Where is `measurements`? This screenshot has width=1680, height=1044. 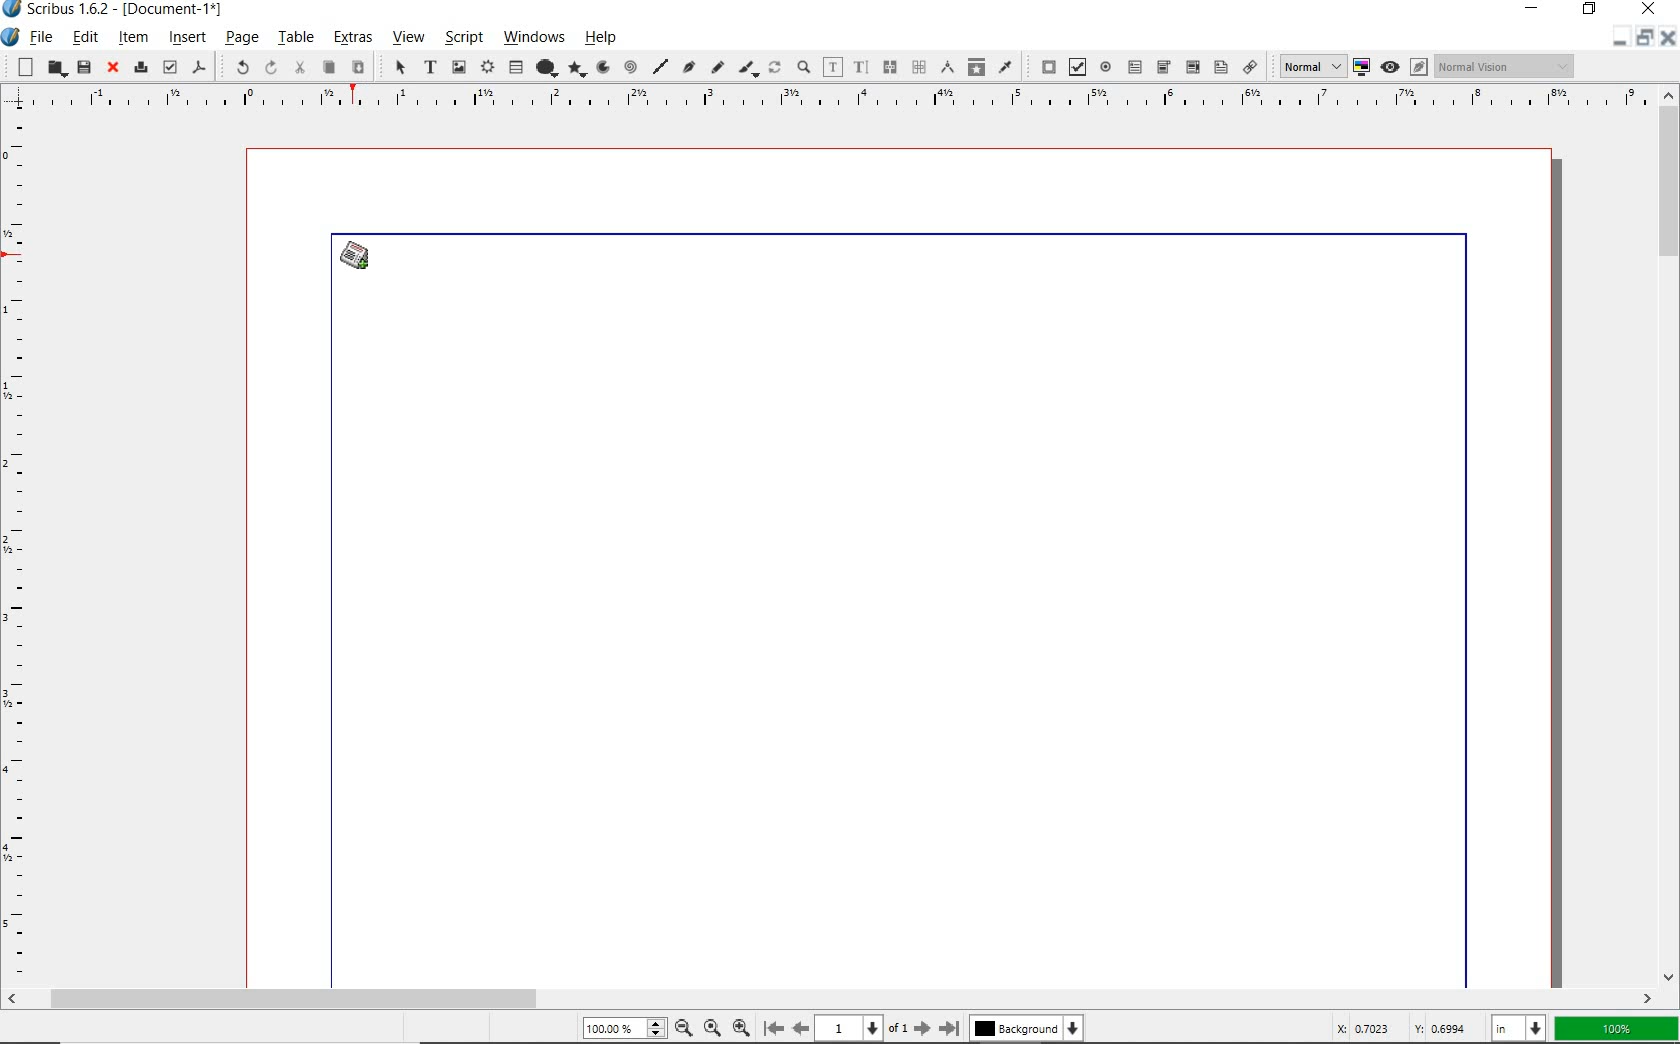
measurements is located at coordinates (949, 67).